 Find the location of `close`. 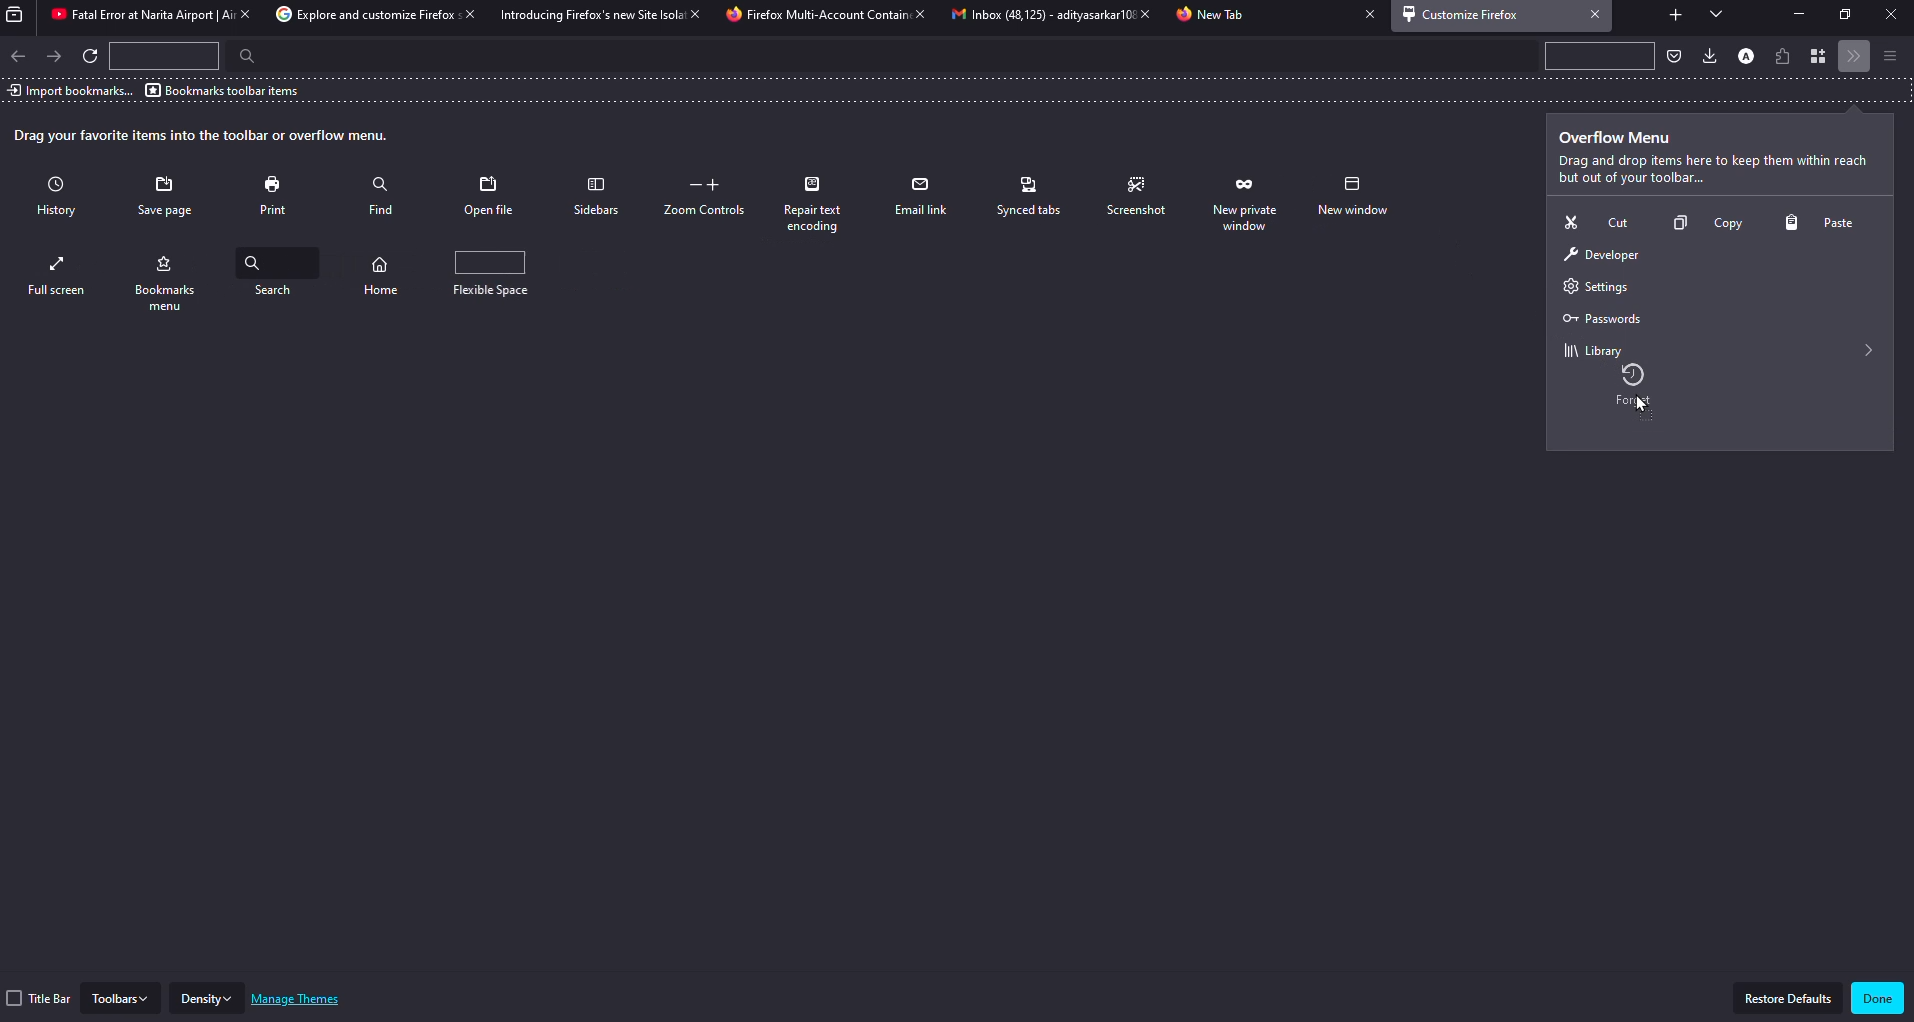

close is located at coordinates (1139, 14).